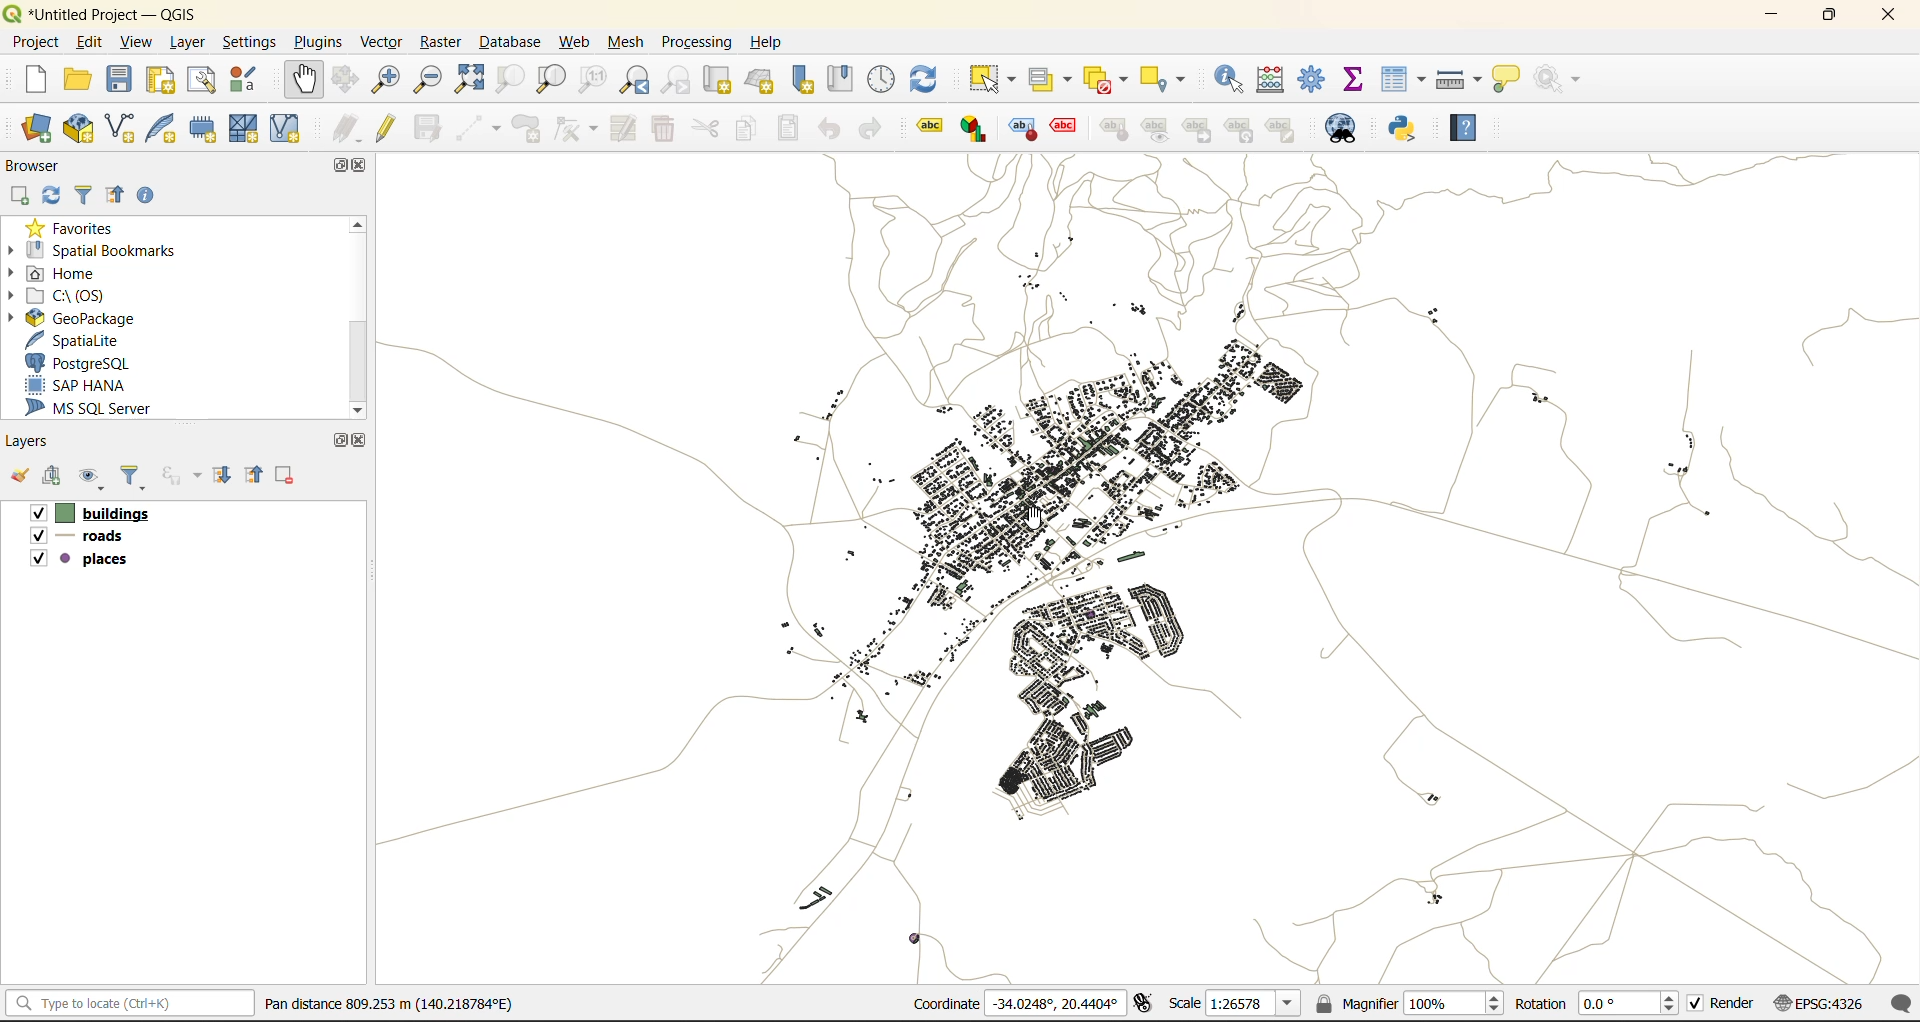  I want to click on log messages, so click(1902, 1004).